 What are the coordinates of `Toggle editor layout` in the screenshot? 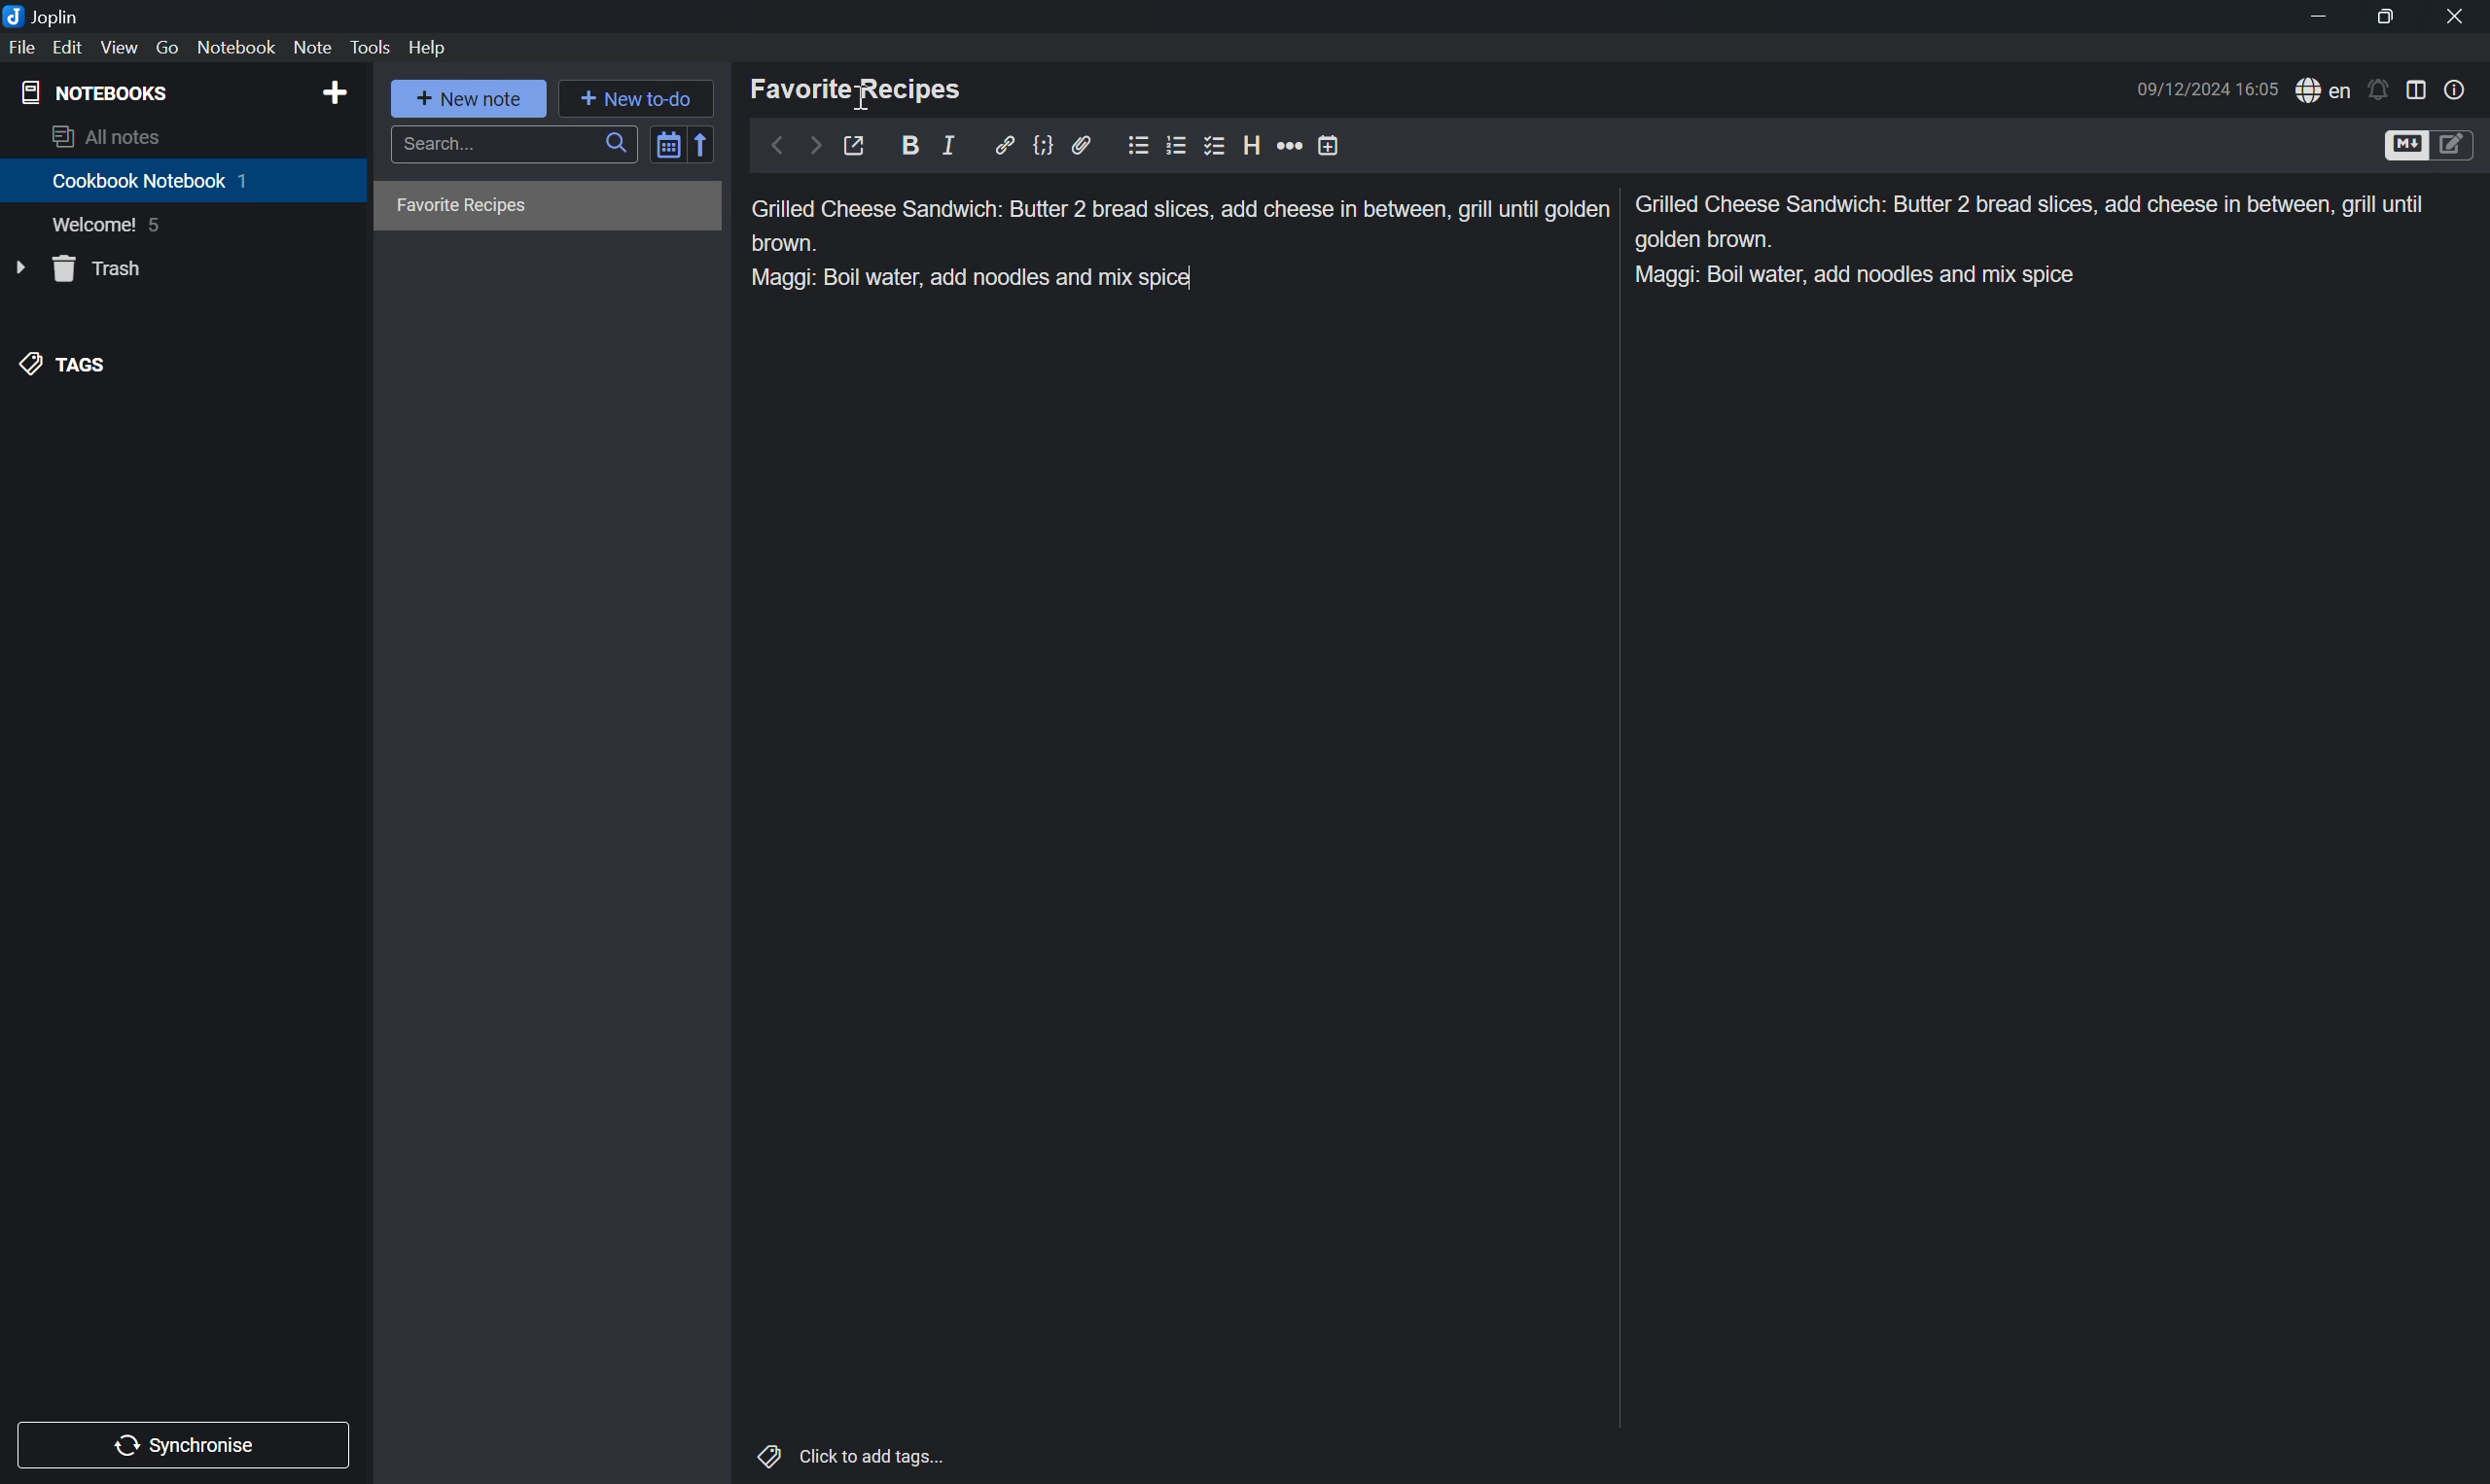 It's located at (2422, 89).